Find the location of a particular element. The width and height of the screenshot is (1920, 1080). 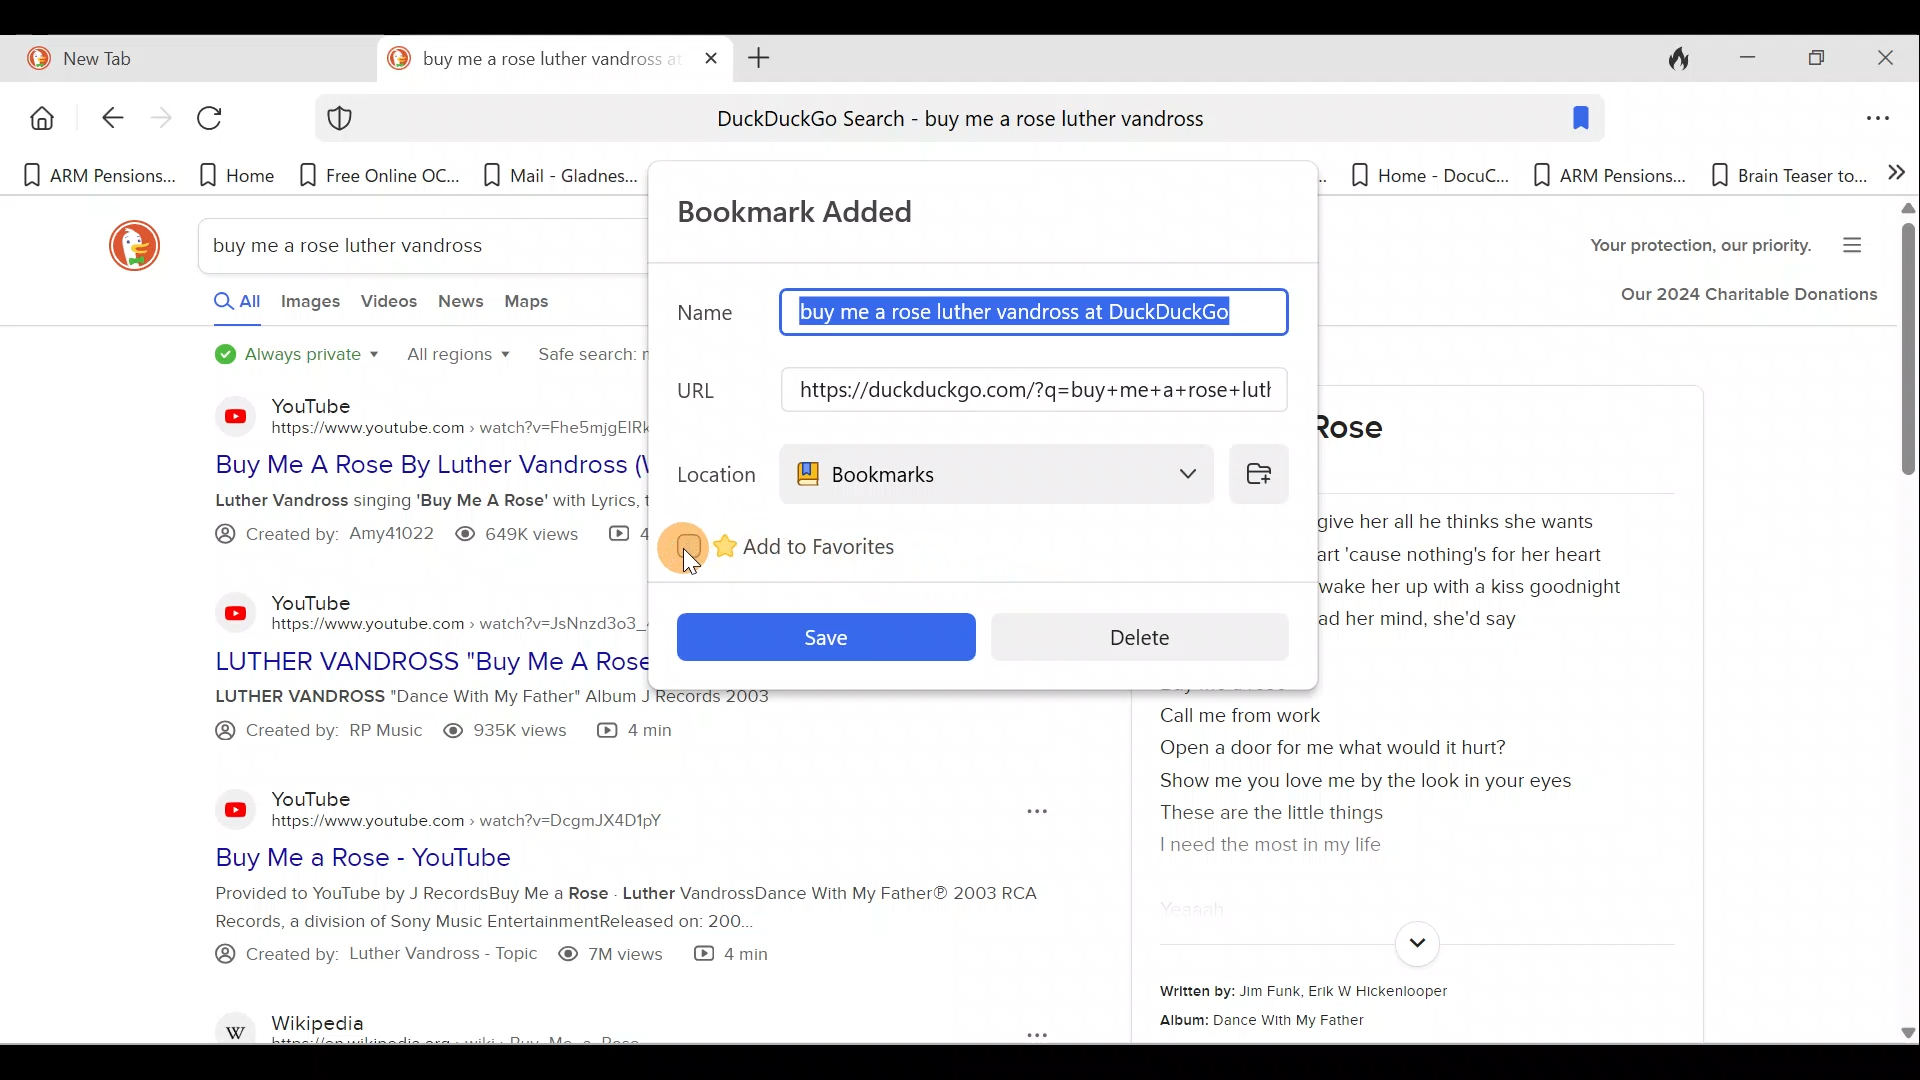

YouTube - https://www.youtube.com » watch?v=JsNnzd303_4 is located at coordinates (450, 606).